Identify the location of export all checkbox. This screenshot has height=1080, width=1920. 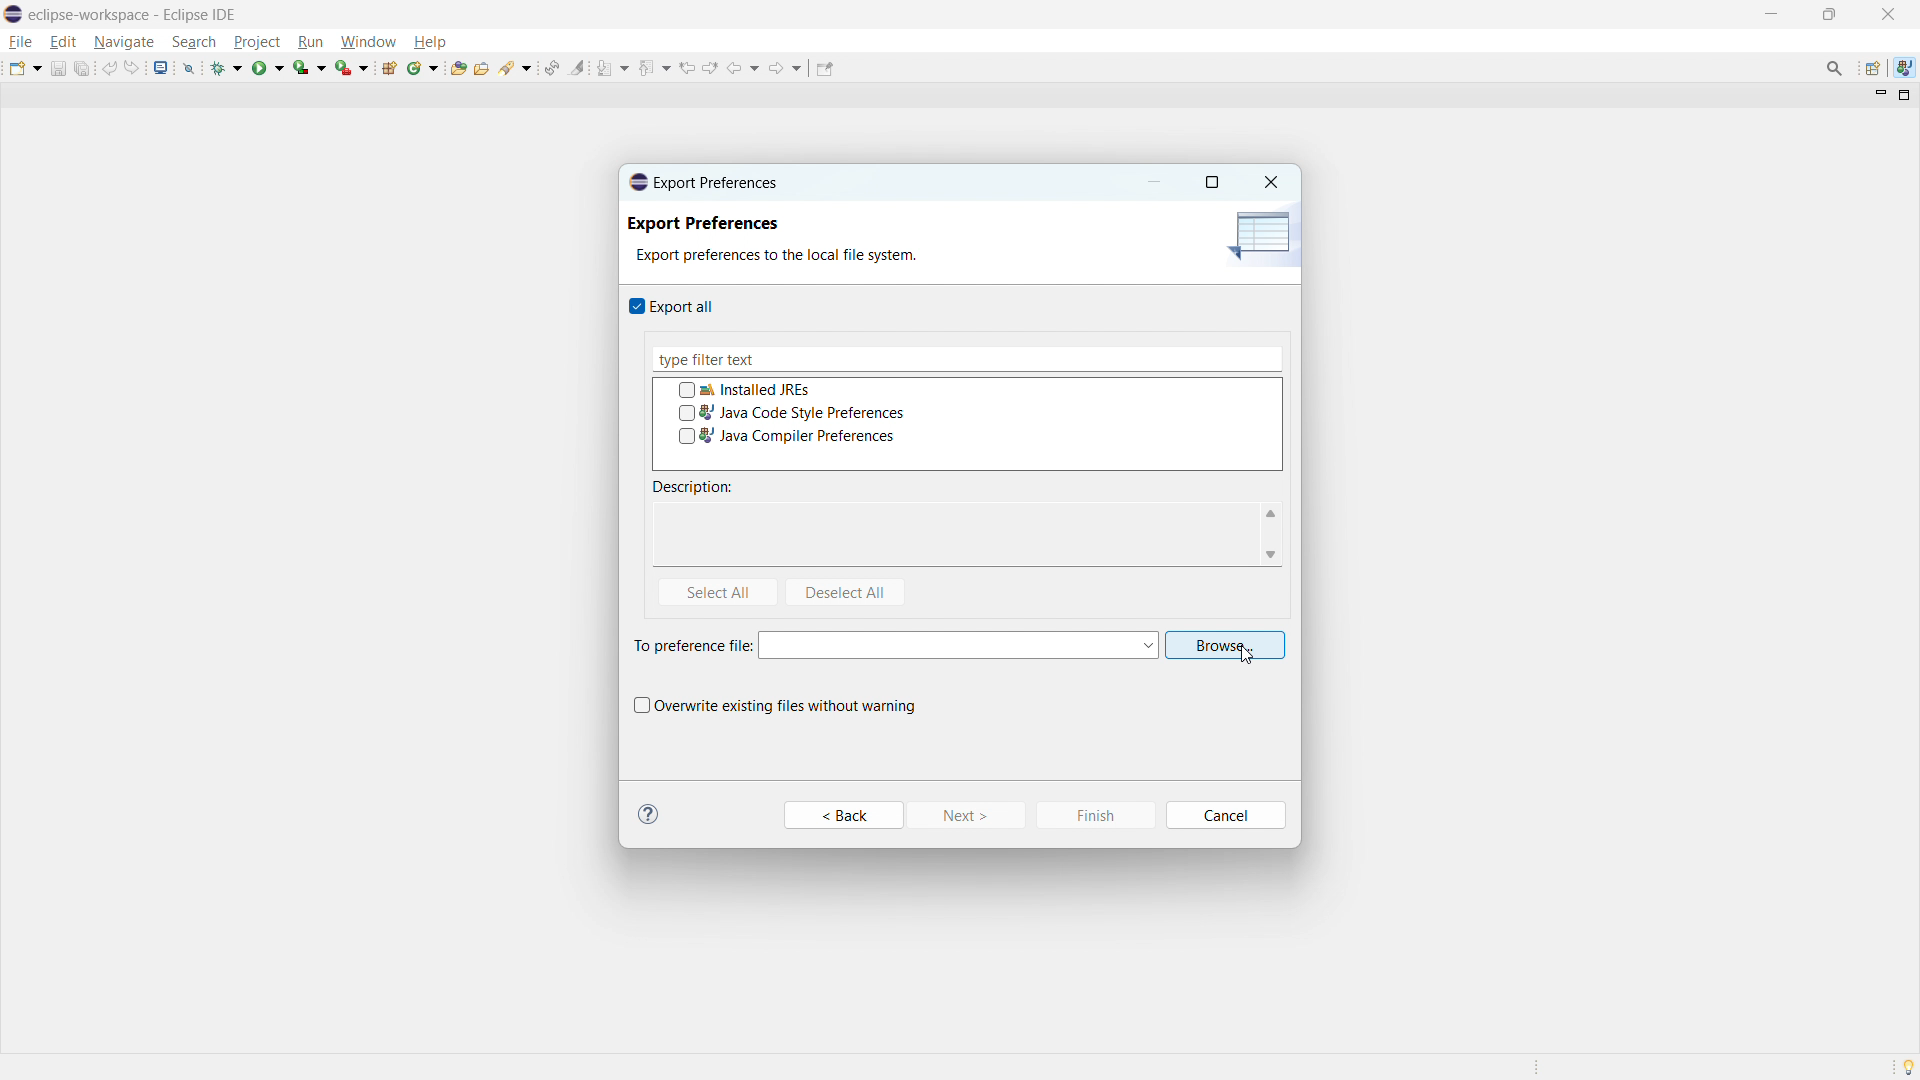
(674, 307).